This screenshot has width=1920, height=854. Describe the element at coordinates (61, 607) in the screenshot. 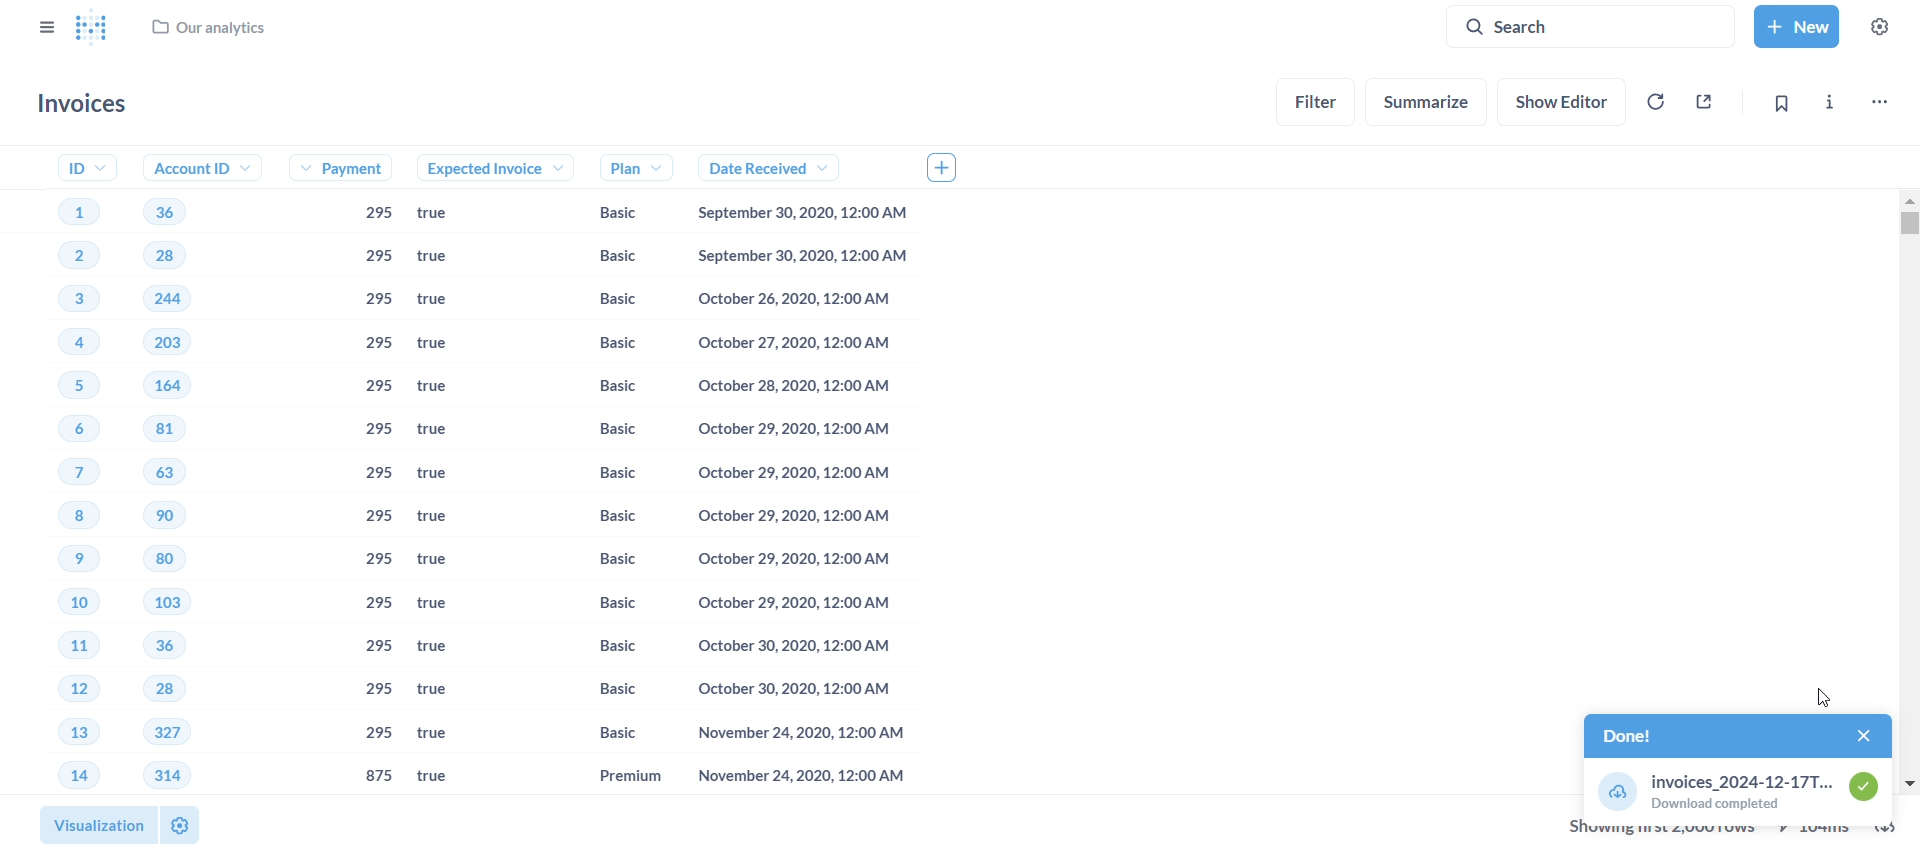

I see `10` at that location.